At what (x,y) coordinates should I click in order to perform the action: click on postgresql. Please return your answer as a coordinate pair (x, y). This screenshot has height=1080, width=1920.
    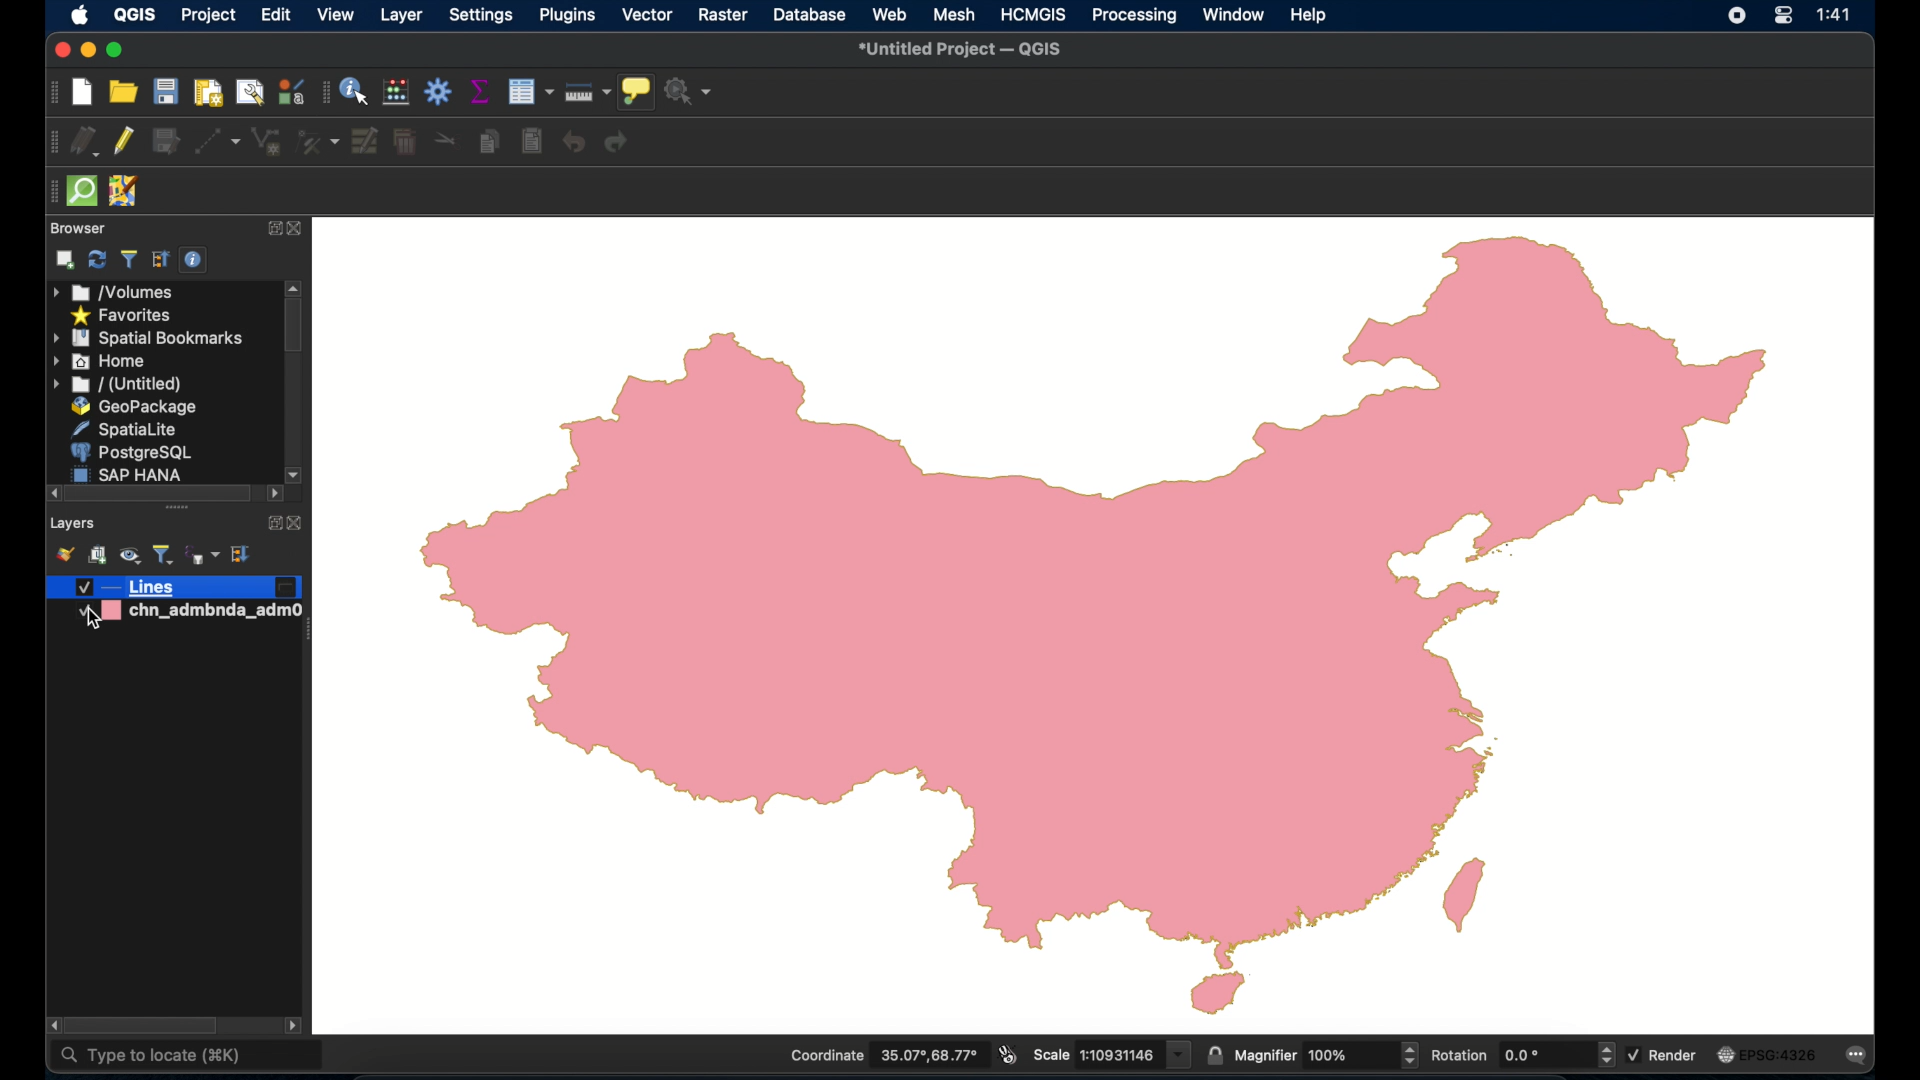
    Looking at the image, I should click on (129, 452).